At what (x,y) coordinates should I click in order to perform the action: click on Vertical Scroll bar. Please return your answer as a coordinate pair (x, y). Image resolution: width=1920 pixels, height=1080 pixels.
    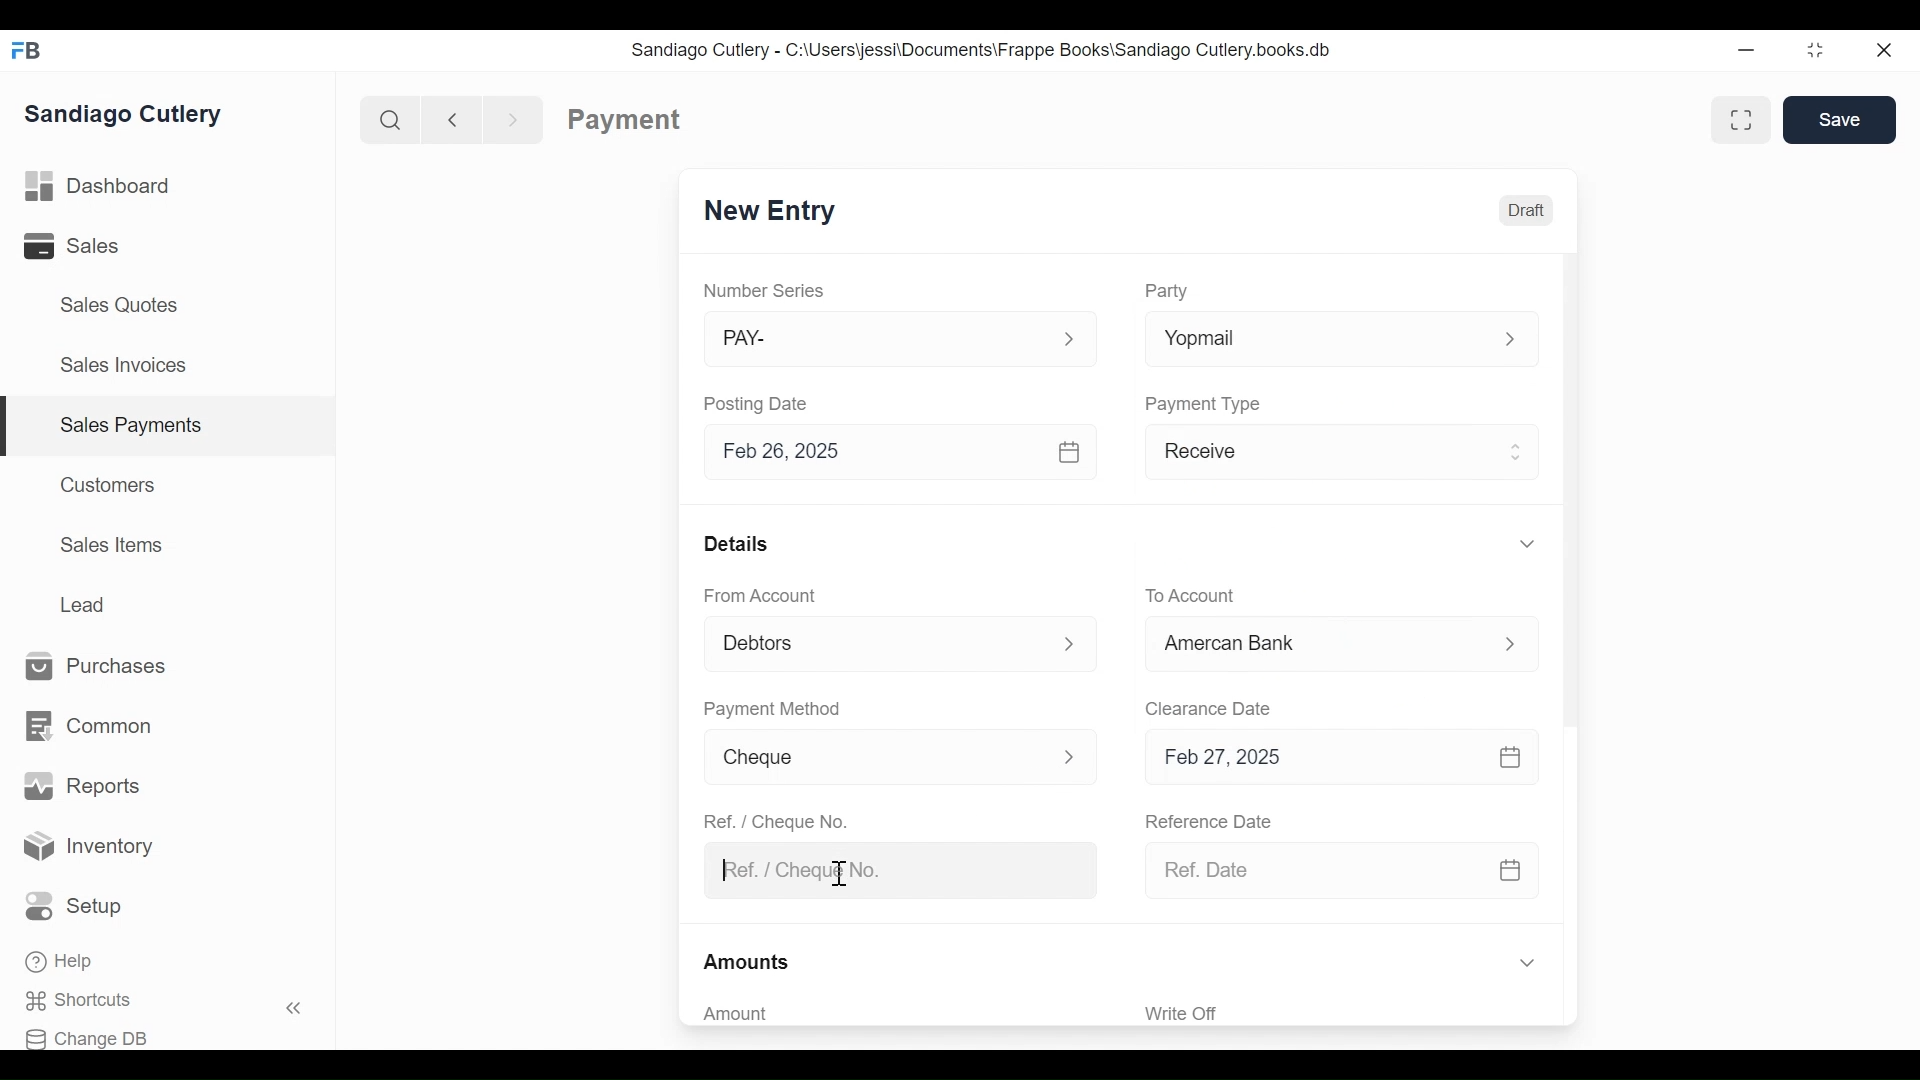
    Looking at the image, I should click on (1568, 493).